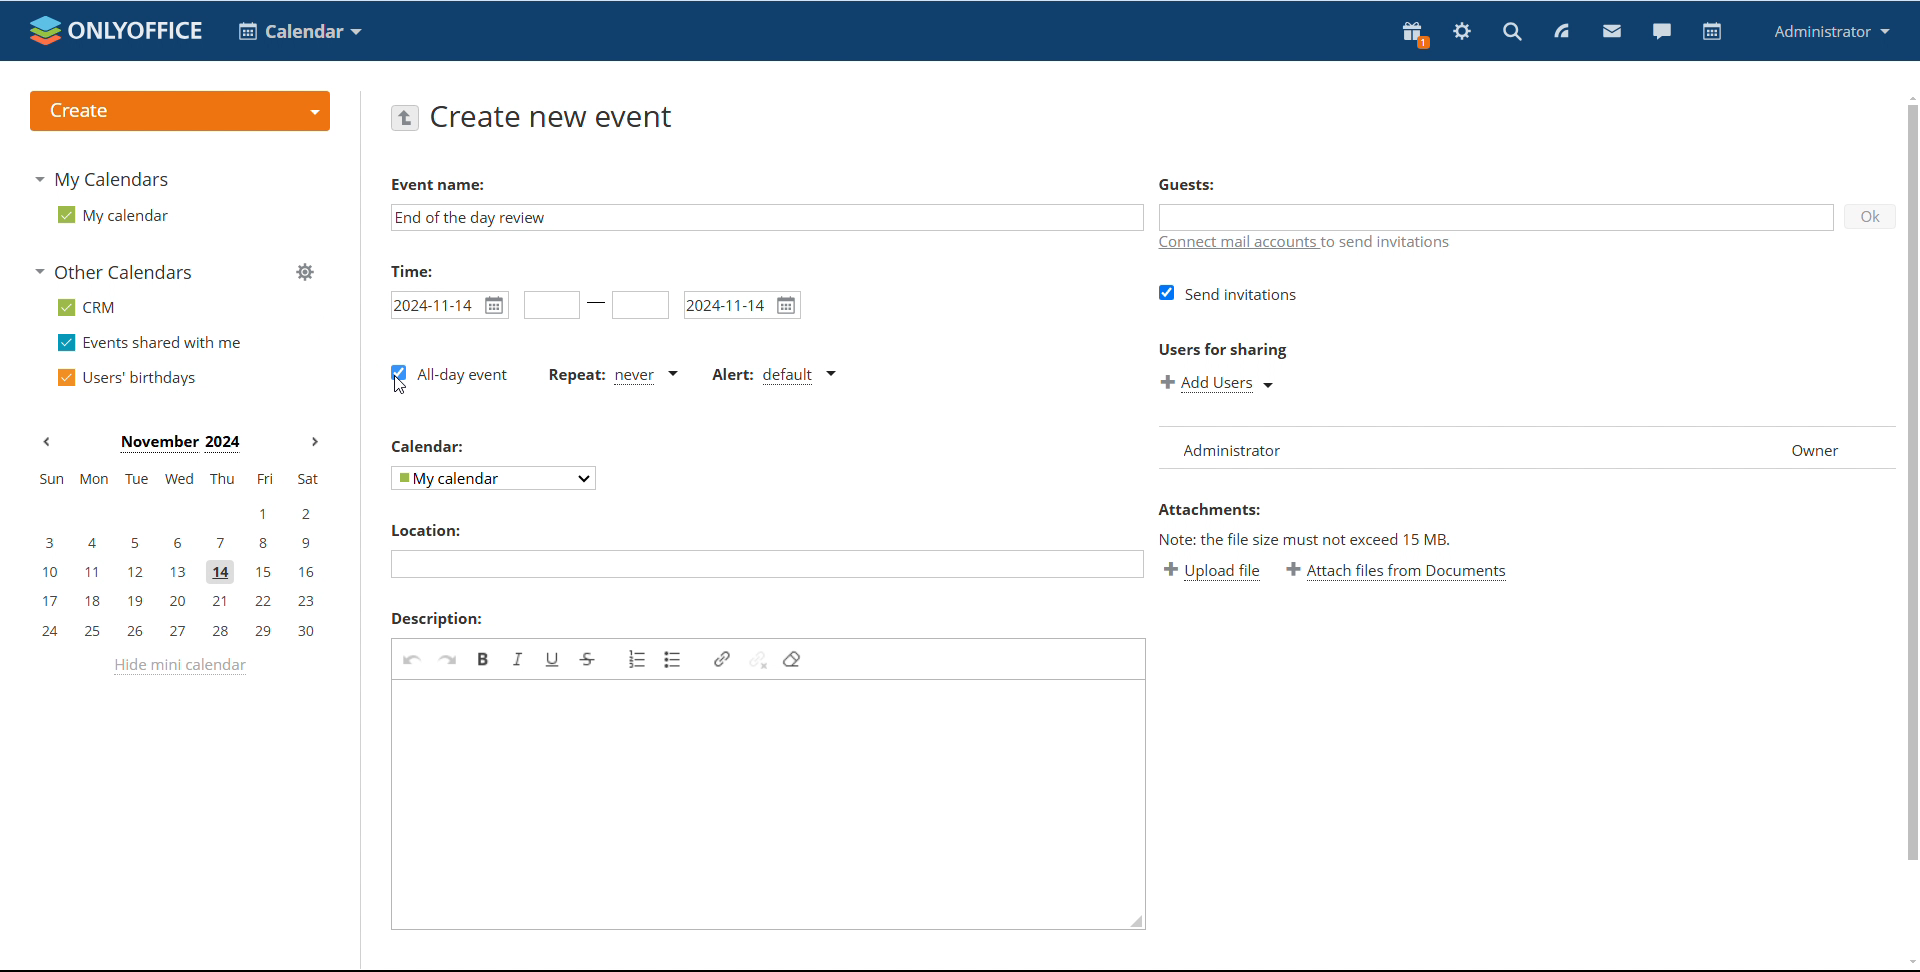 The height and width of the screenshot is (972, 1920). What do you see at coordinates (1560, 31) in the screenshot?
I see `feed` at bounding box center [1560, 31].